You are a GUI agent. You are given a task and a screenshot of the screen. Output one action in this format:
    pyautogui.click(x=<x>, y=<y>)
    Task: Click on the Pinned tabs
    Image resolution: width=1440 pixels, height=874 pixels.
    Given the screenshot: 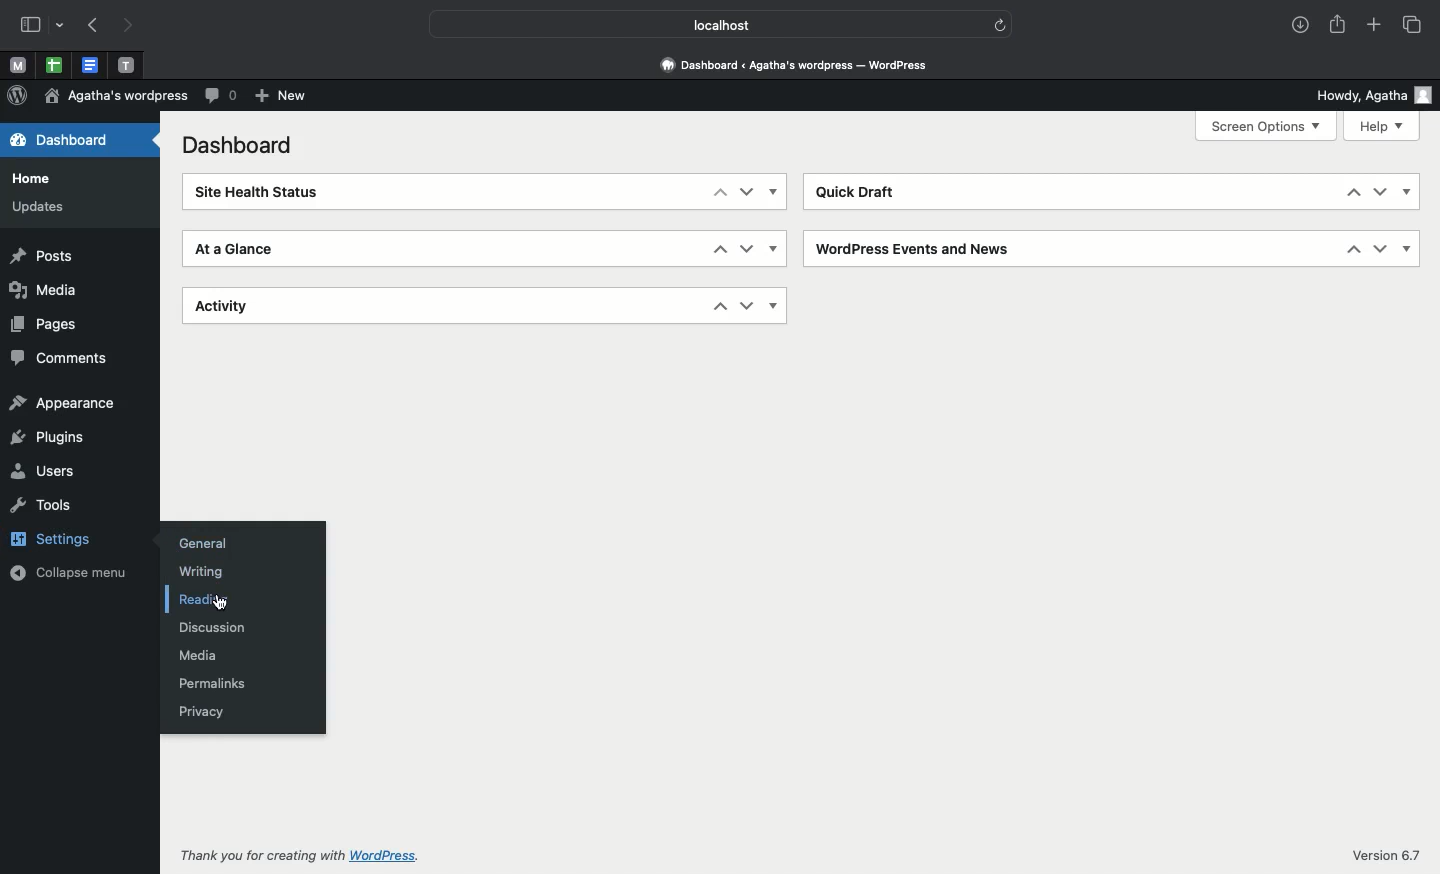 What is the action you would take?
    pyautogui.click(x=14, y=64)
    